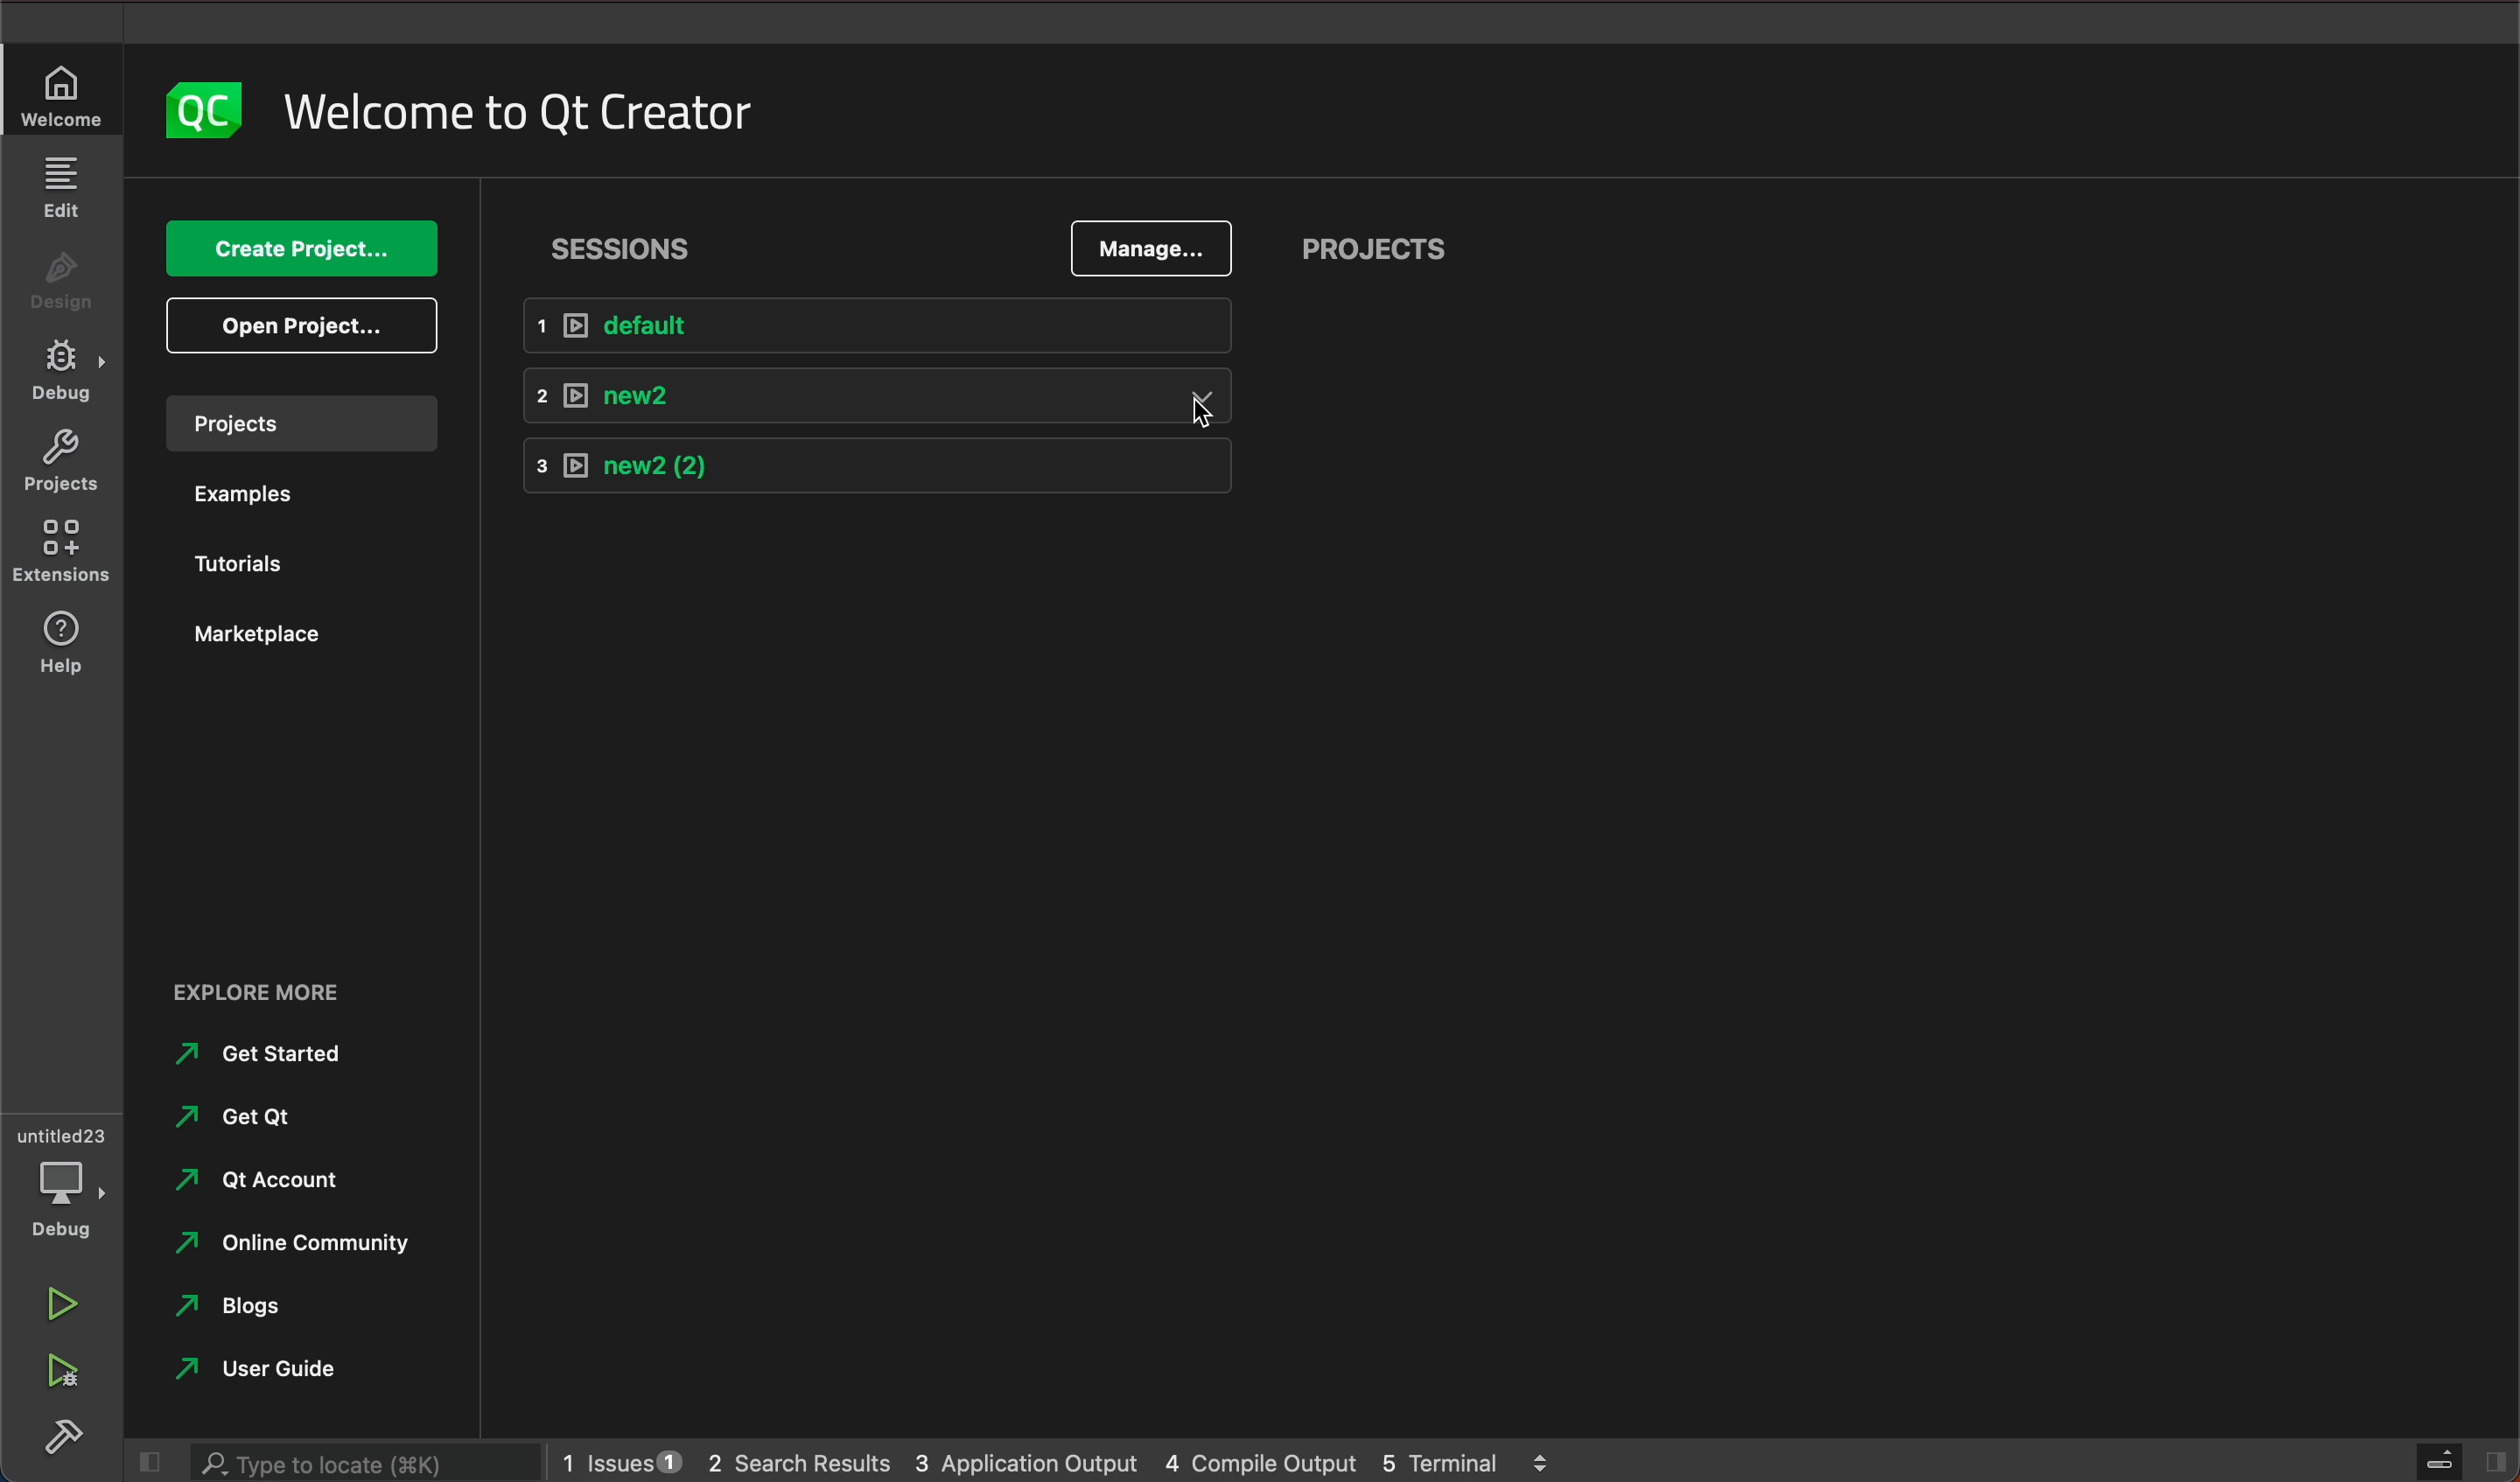 Image resolution: width=2520 pixels, height=1482 pixels. Describe the element at coordinates (875, 468) in the screenshot. I see `new 2` at that location.